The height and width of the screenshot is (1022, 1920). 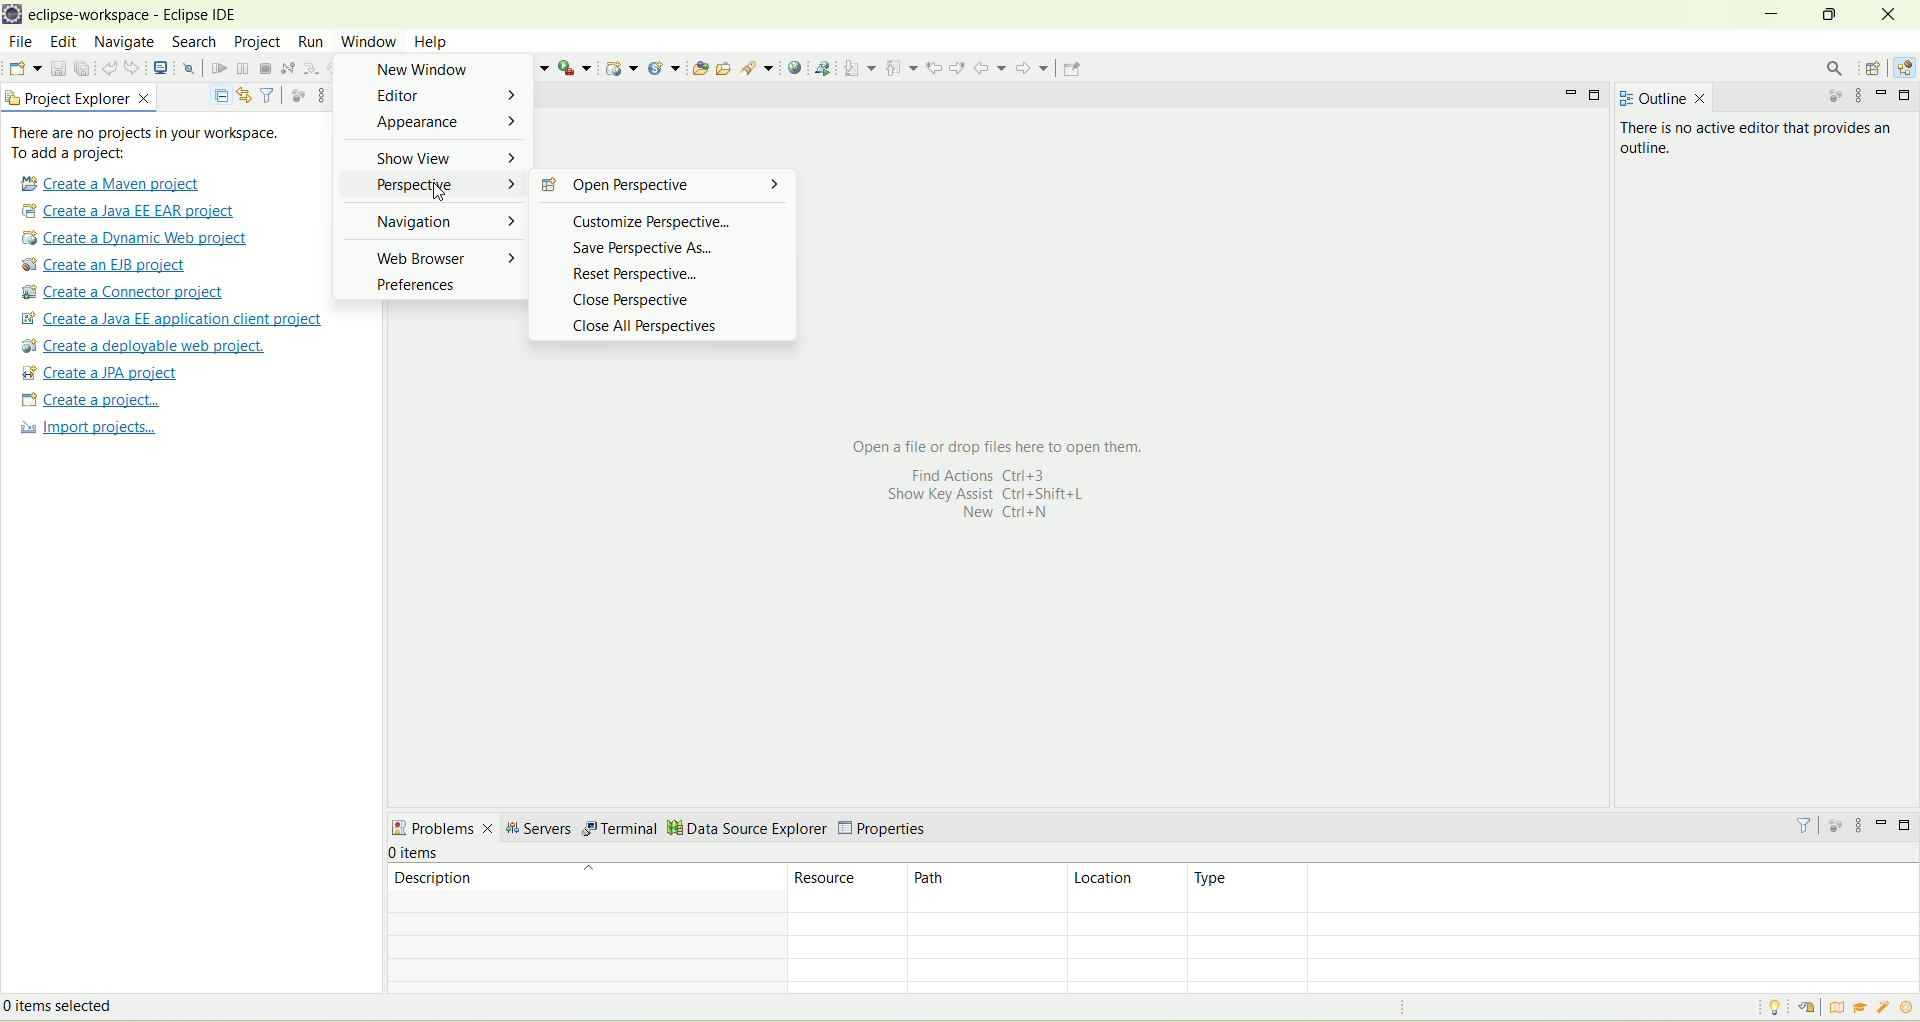 I want to click on navigate, so click(x=124, y=44).